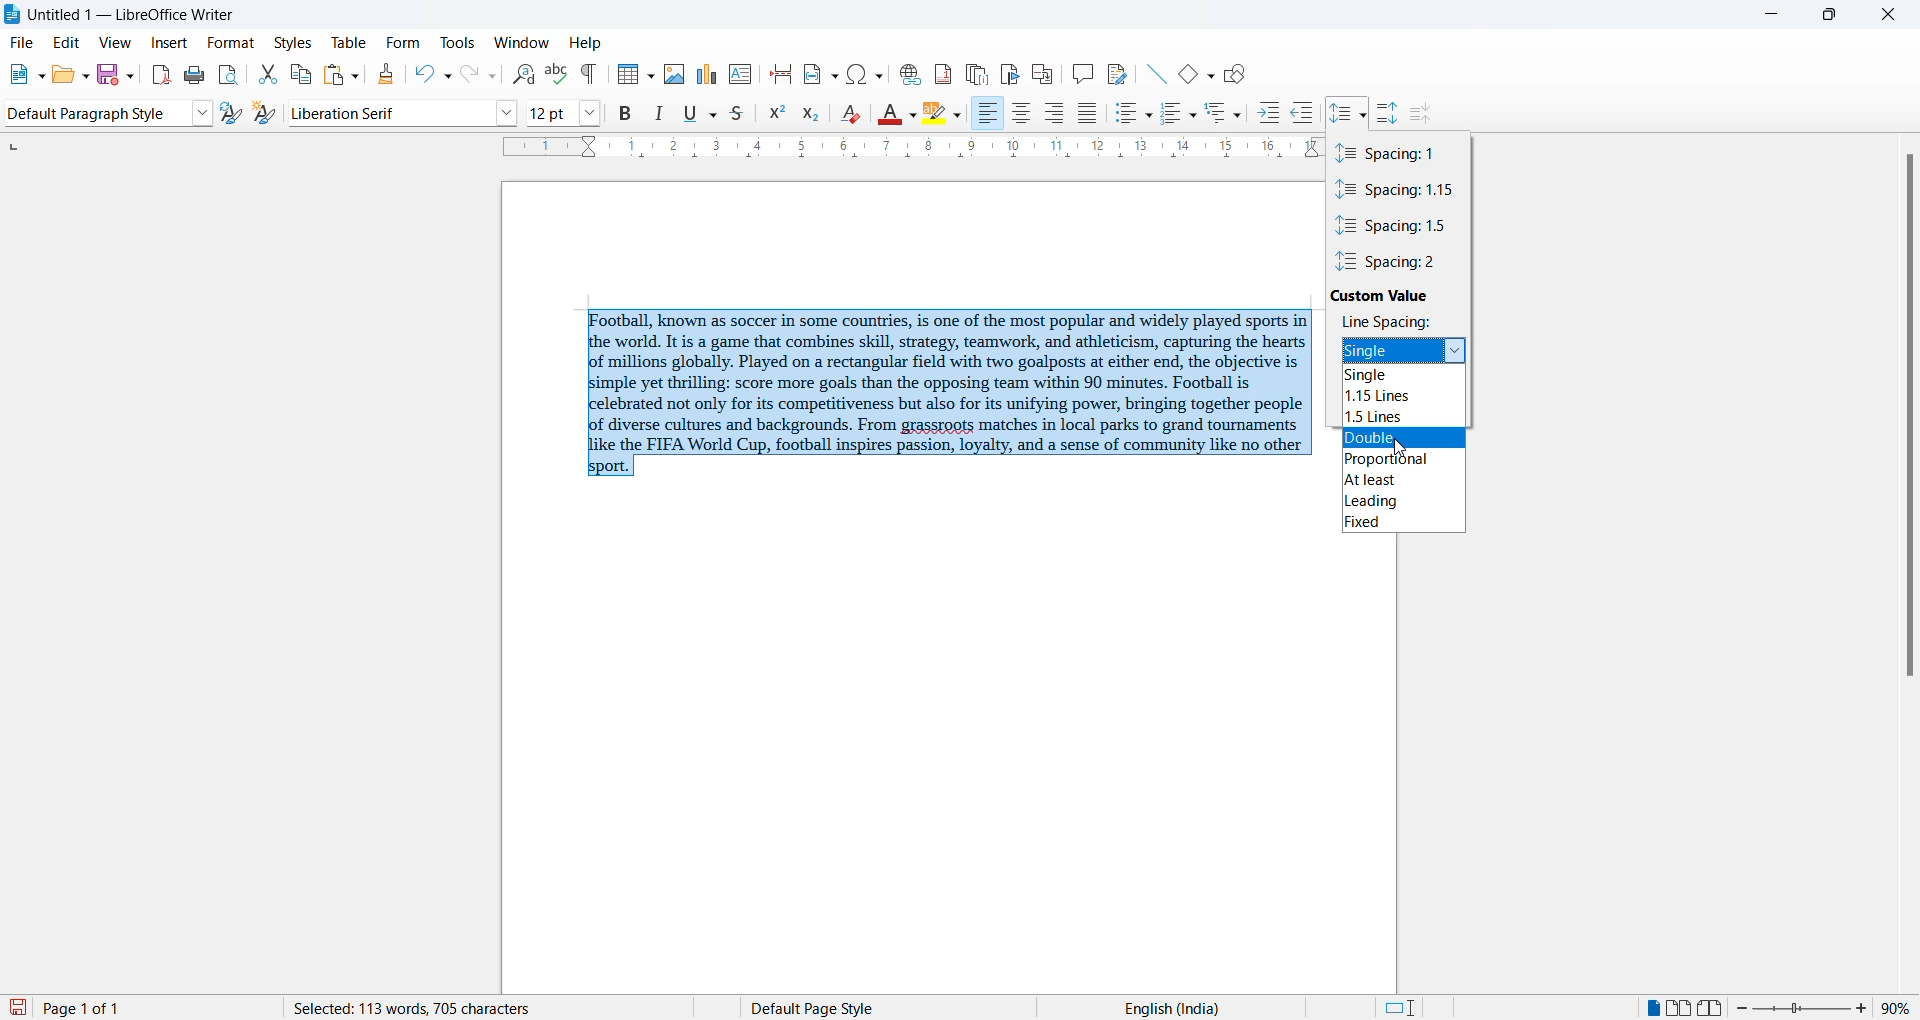 This screenshot has width=1920, height=1020. Describe the element at coordinates (863, 76) in the screenshot. I see `insert special character` at that location.